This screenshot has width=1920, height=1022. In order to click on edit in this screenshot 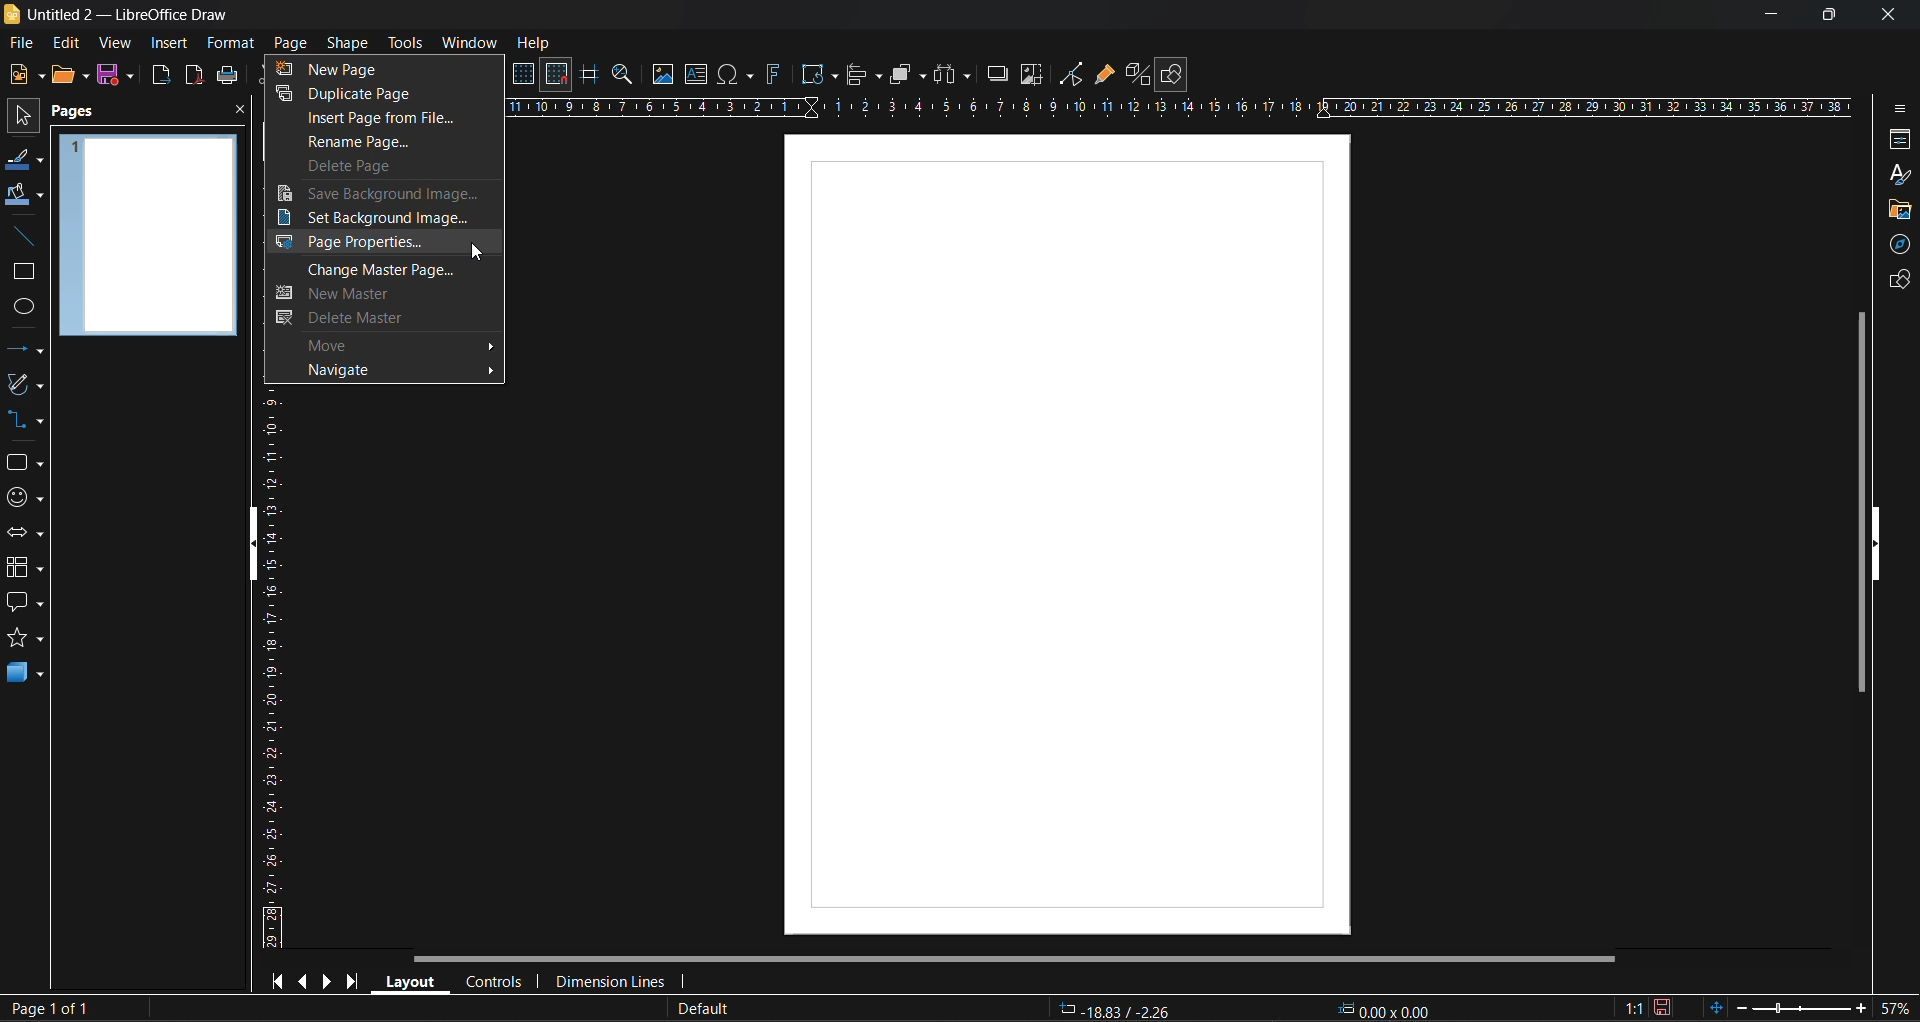, I will do `click(67, 42)`.